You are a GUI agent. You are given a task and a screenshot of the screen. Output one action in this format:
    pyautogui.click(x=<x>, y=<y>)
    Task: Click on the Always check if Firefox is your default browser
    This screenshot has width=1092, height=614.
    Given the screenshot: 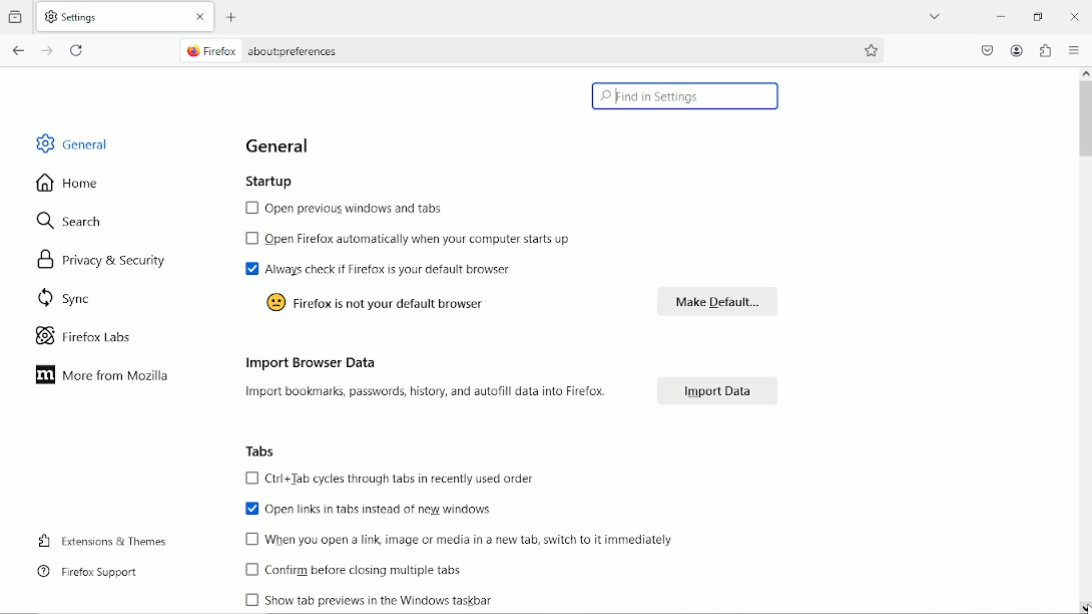 What is the action you would take?
    pyautogui.click(x=379, y=270)
    